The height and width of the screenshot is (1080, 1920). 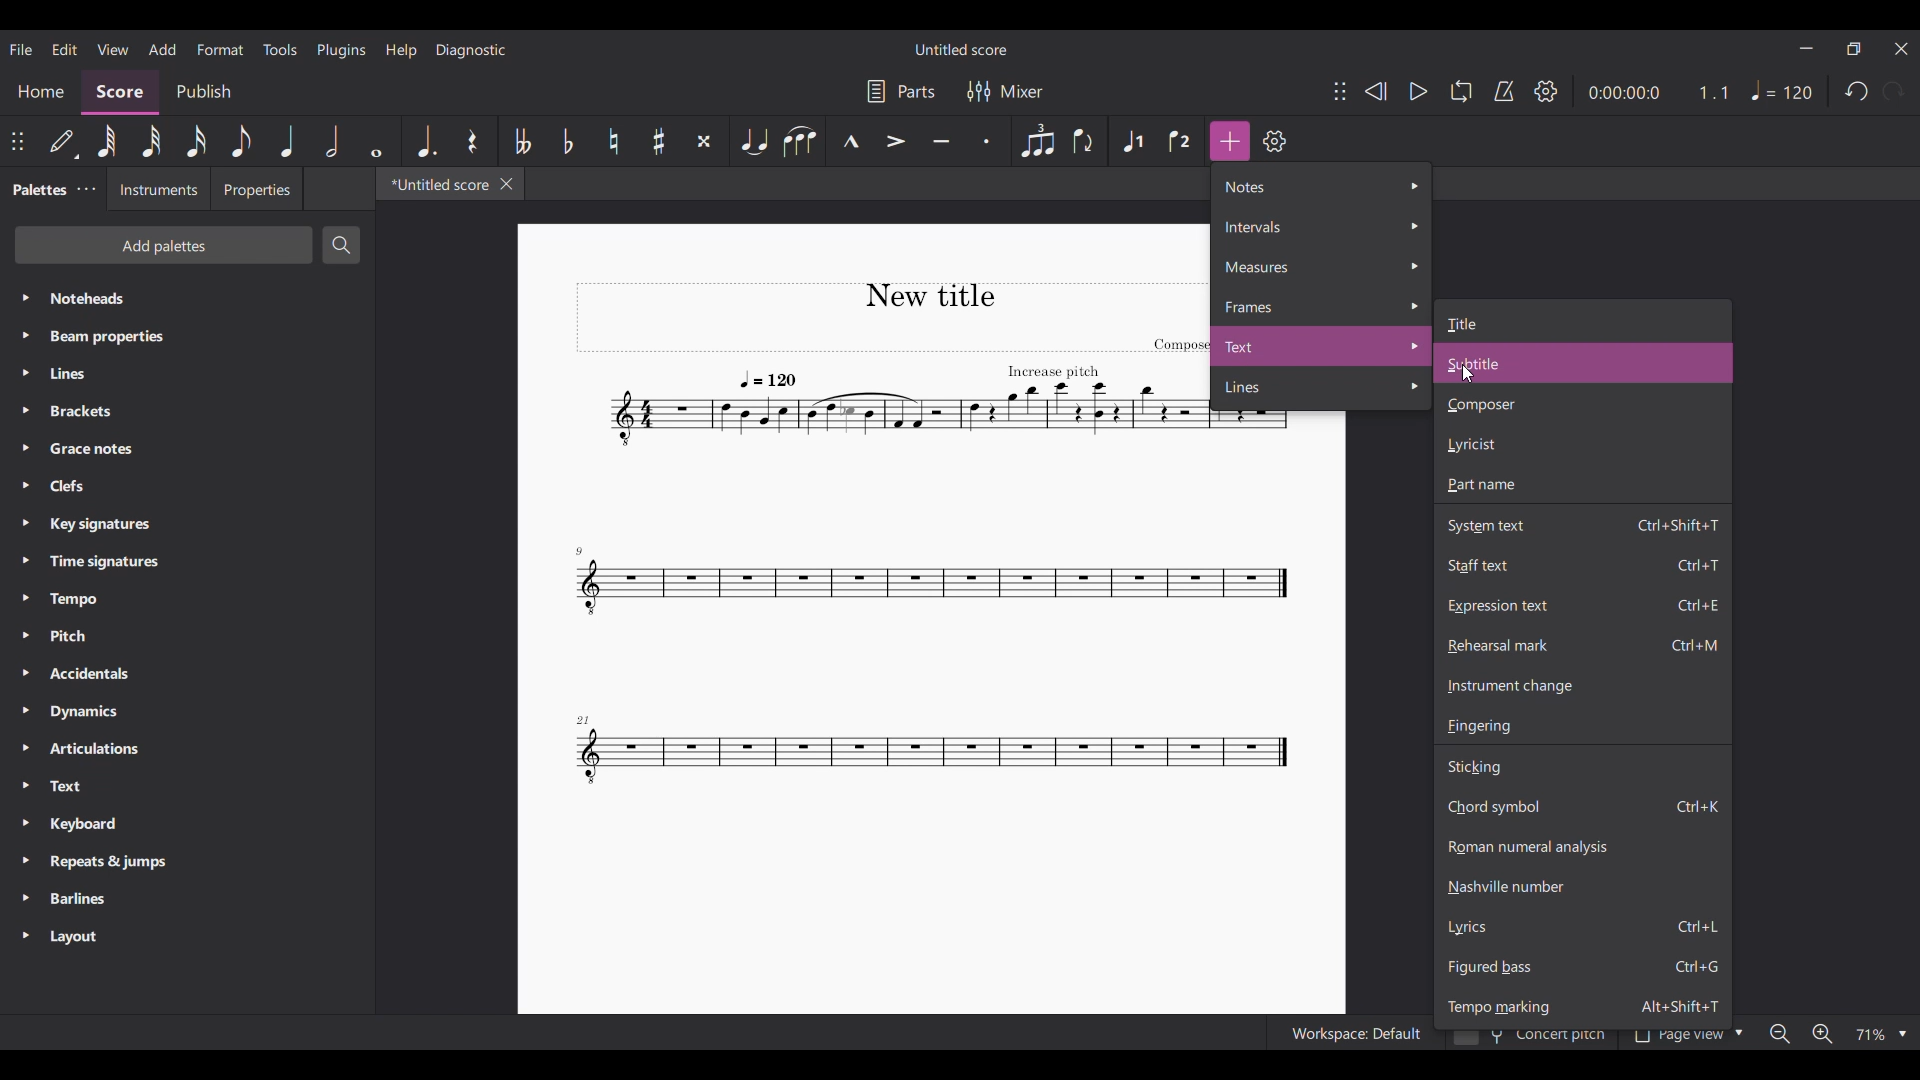 What do you see at coordinates (1582, 807) in the screenshot?
I see `Chord symbol` at bounding box center [1582, 807].